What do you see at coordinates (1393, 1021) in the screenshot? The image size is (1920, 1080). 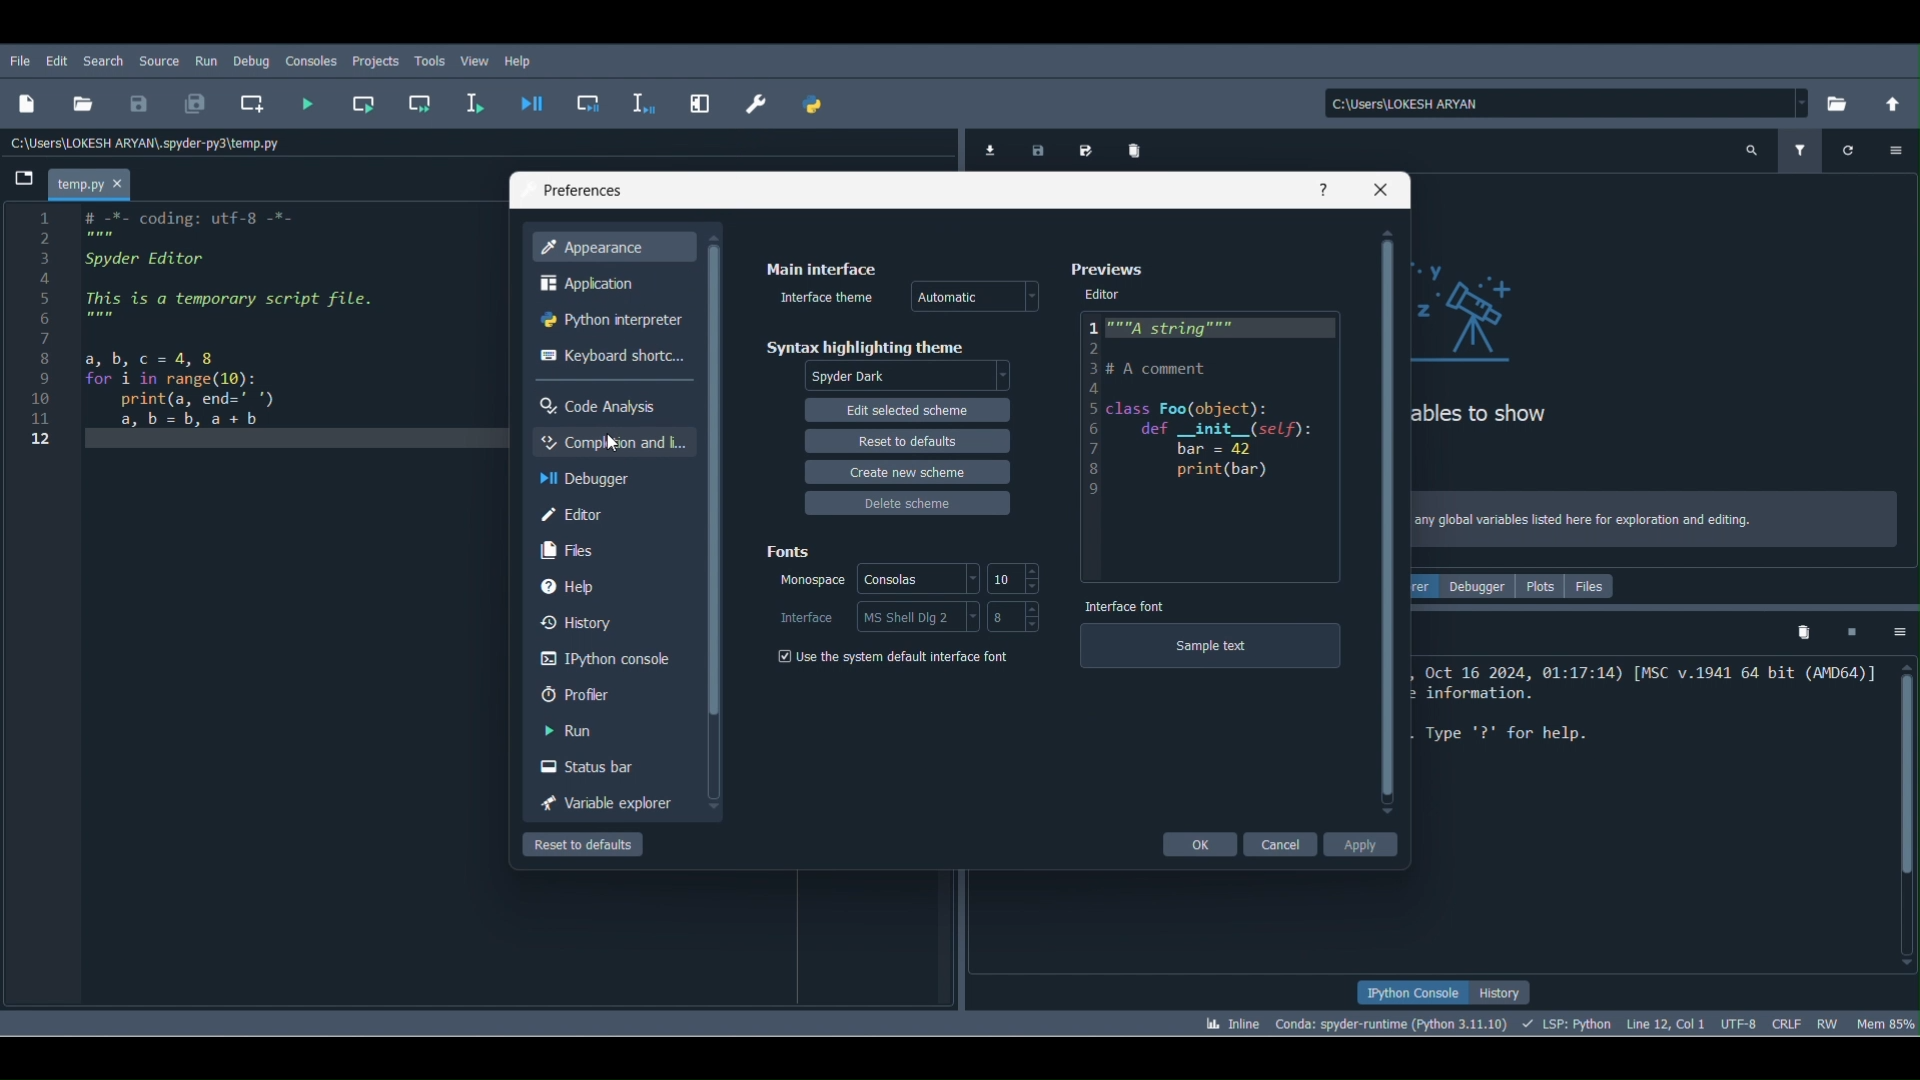 I see `Version` at bounding box center [1393, 1021].